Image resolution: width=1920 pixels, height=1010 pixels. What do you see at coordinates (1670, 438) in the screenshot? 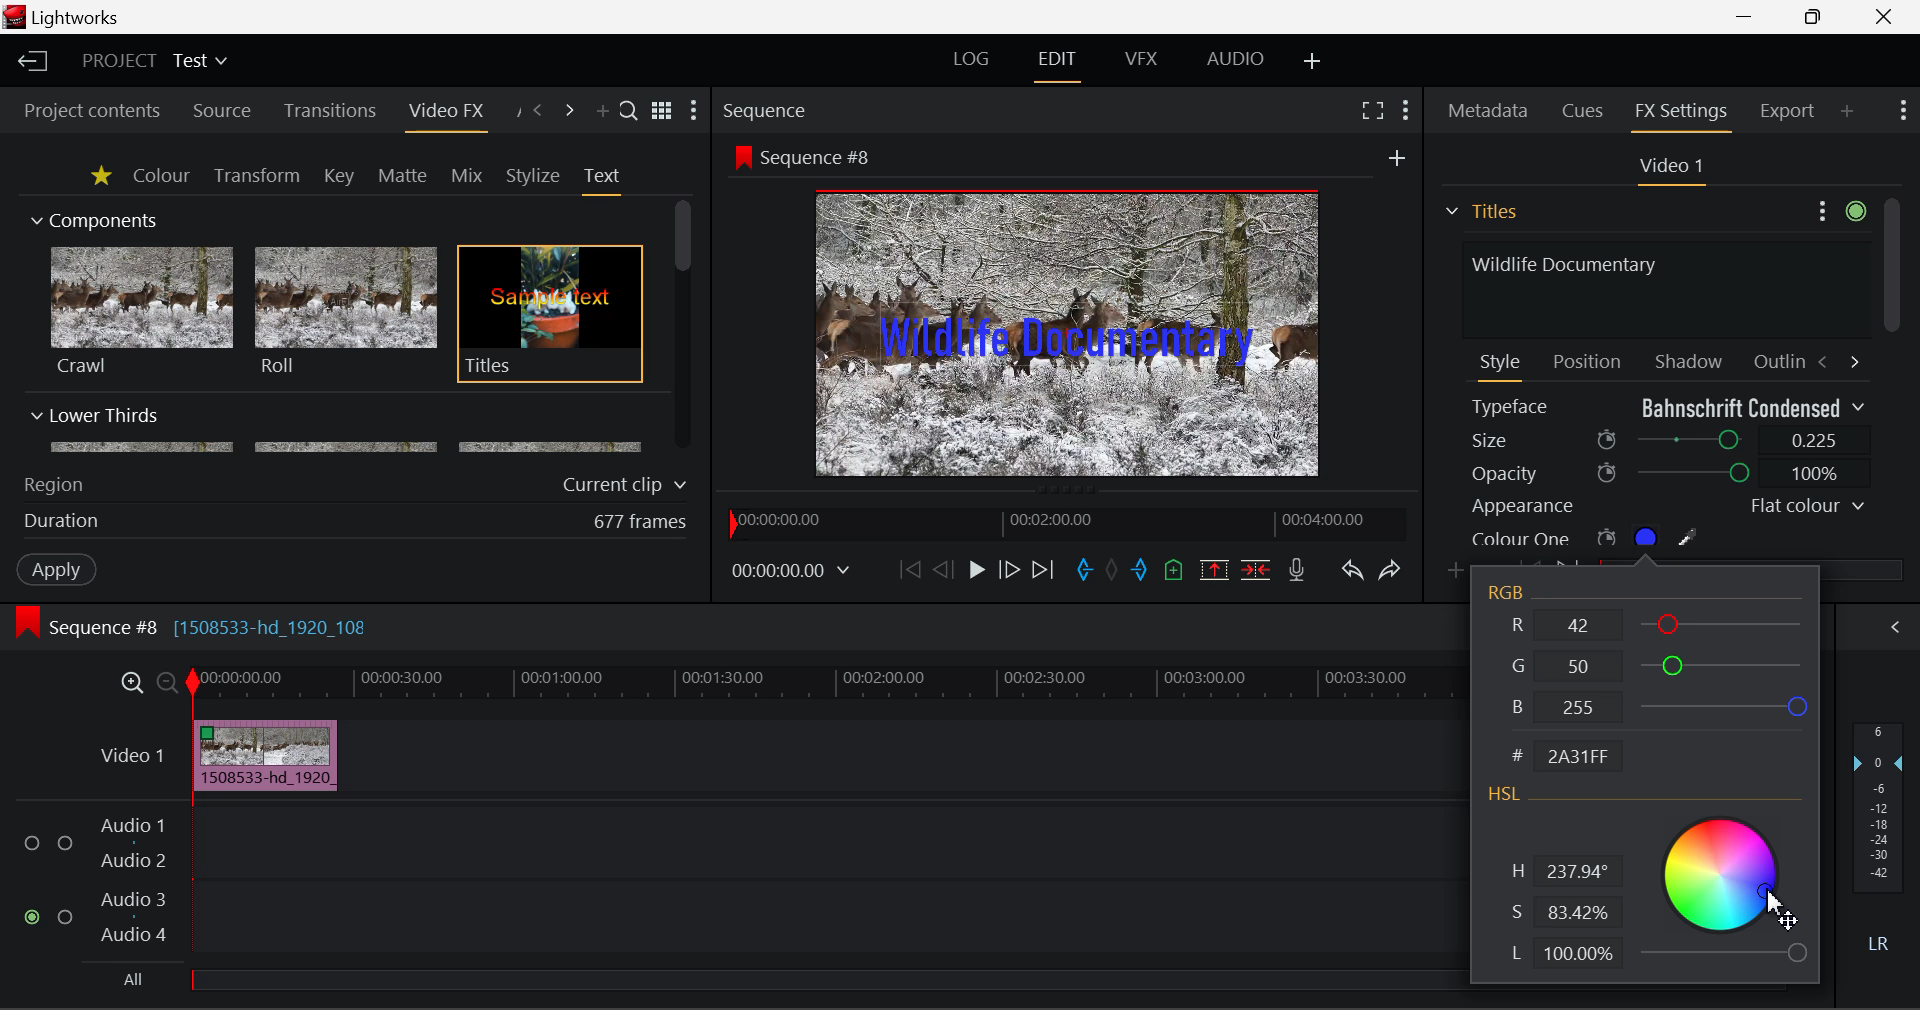
I see `Size` at bounding box center [1670, 438].